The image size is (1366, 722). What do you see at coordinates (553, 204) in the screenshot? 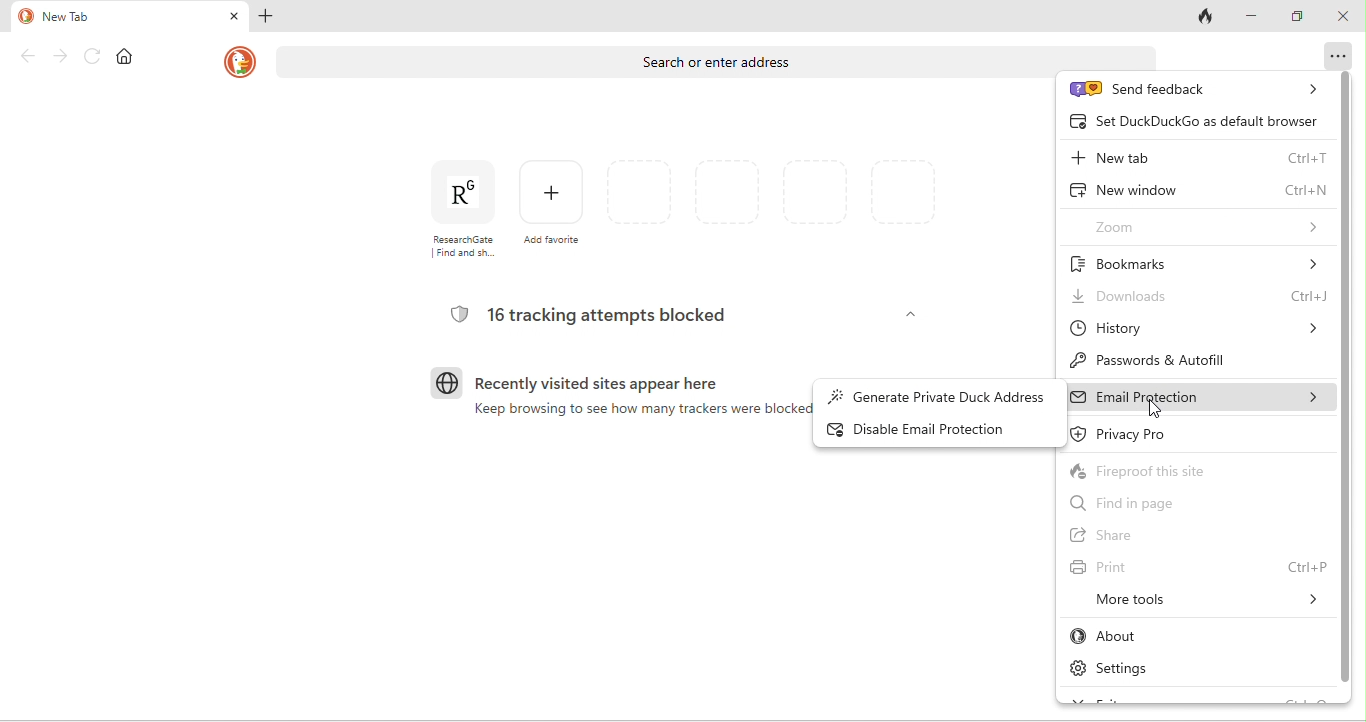
I see `add favourites` at bounding box center [553, 204].